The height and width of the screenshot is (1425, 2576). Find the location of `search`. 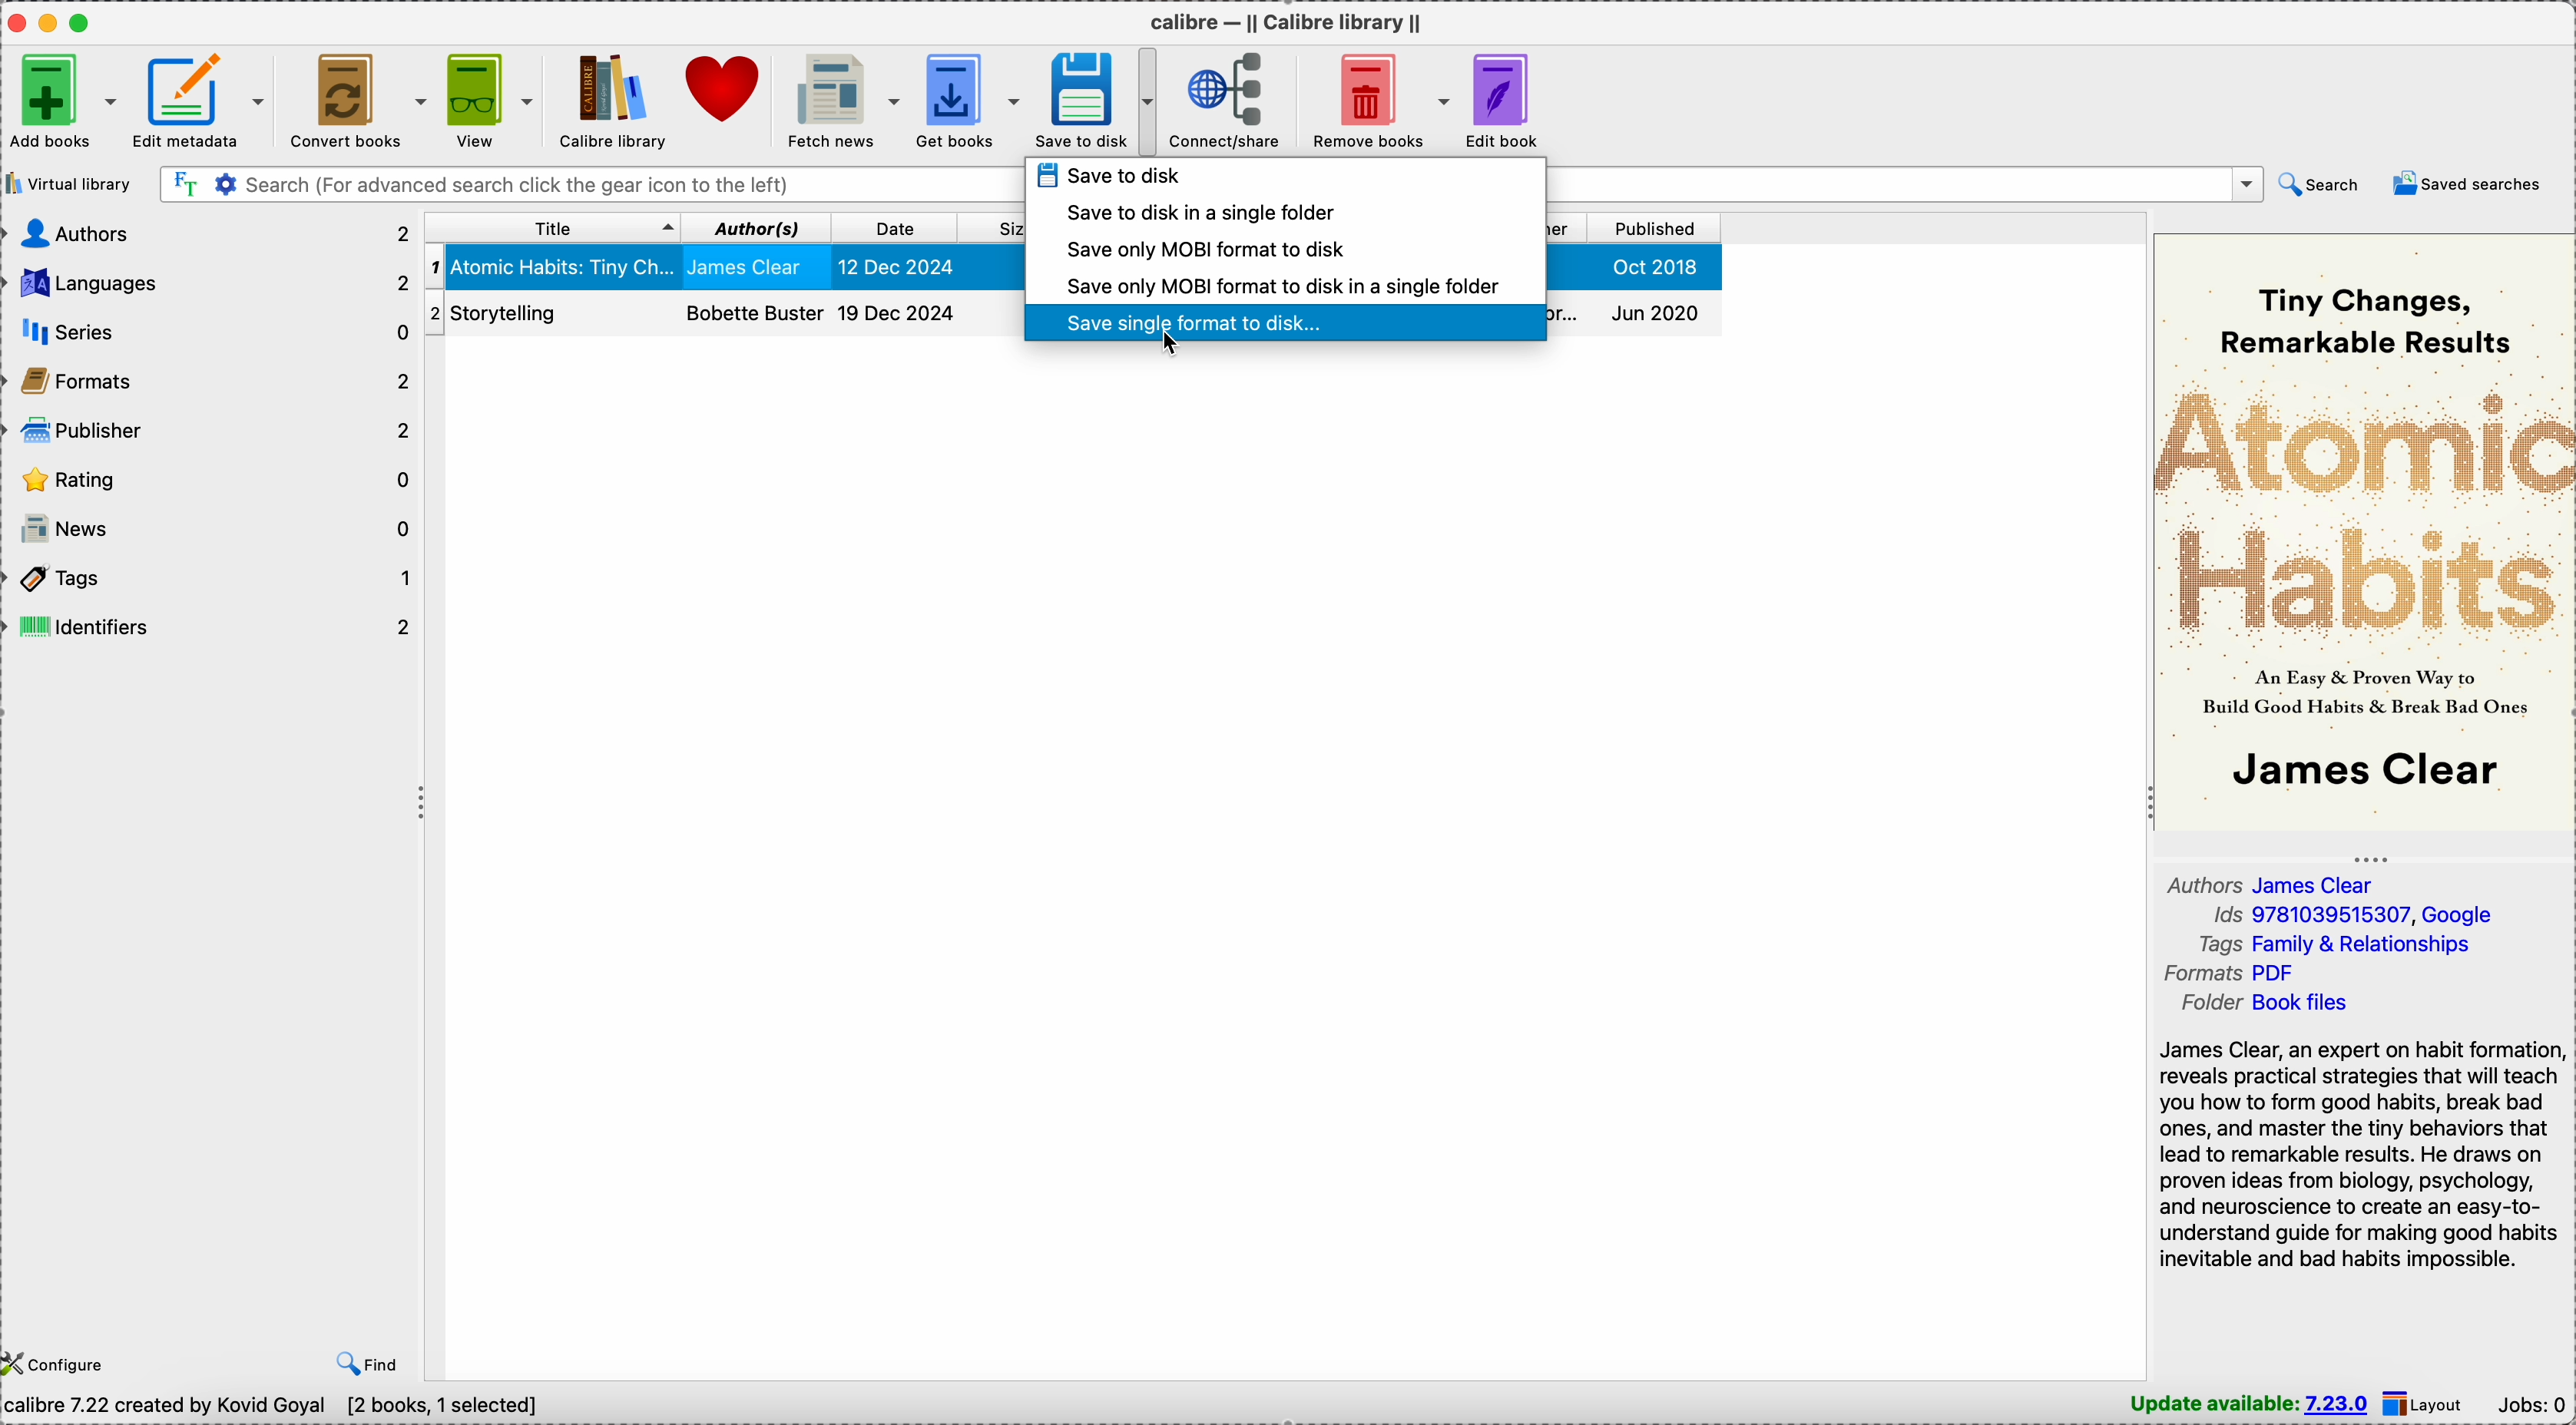

search is located at coordinates (2317, 184).